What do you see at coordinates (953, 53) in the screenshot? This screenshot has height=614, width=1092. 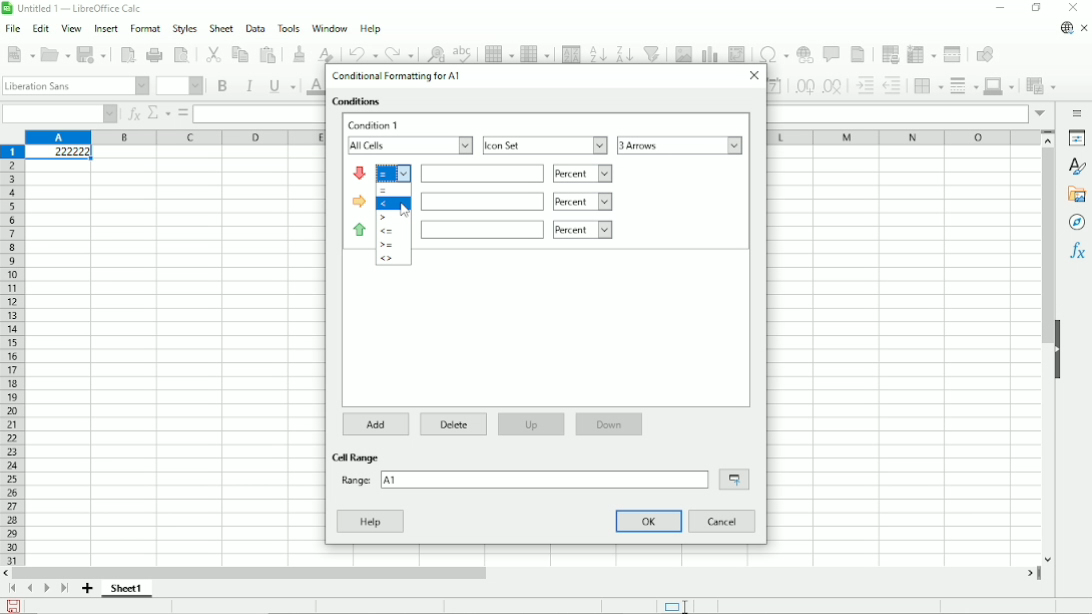 I see `Split window` at bounding box center [953, 53].